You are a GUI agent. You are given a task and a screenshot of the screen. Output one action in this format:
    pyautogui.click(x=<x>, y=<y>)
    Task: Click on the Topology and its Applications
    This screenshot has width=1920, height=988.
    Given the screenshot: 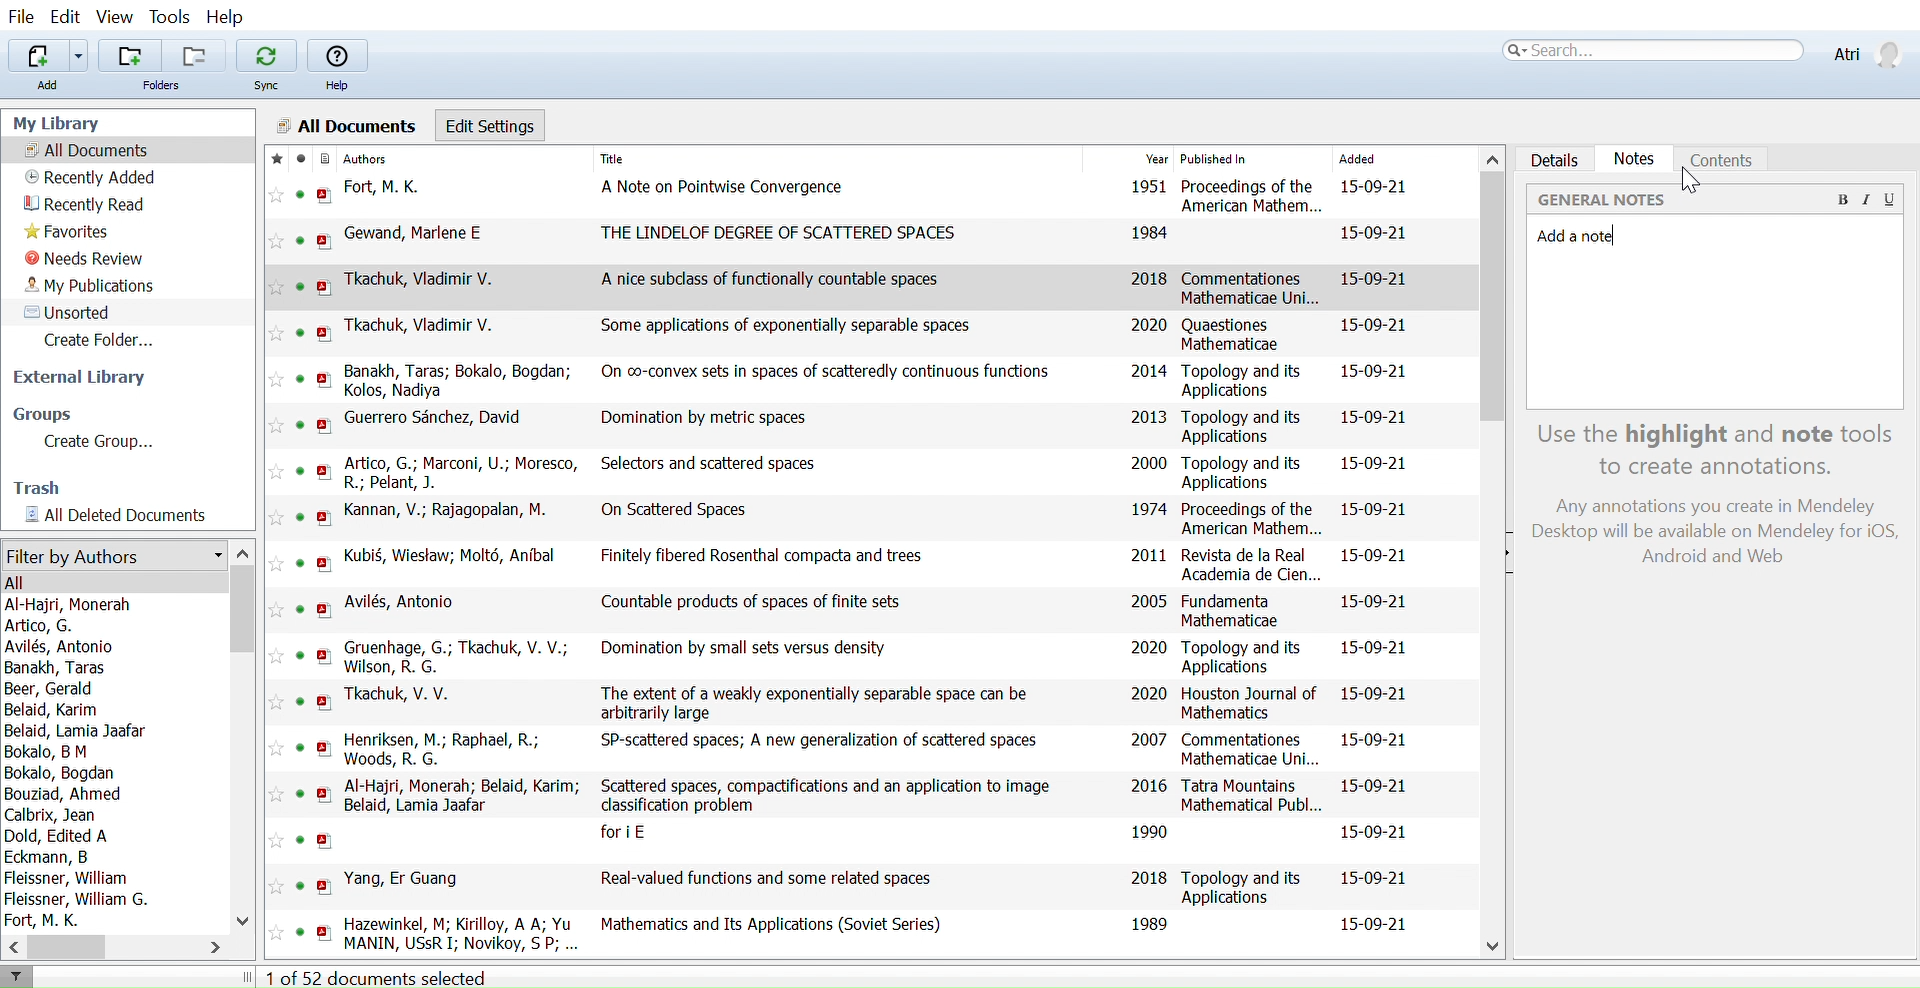 What is the action you would take?
    pyautogui.click(x=1244, y=472)
    